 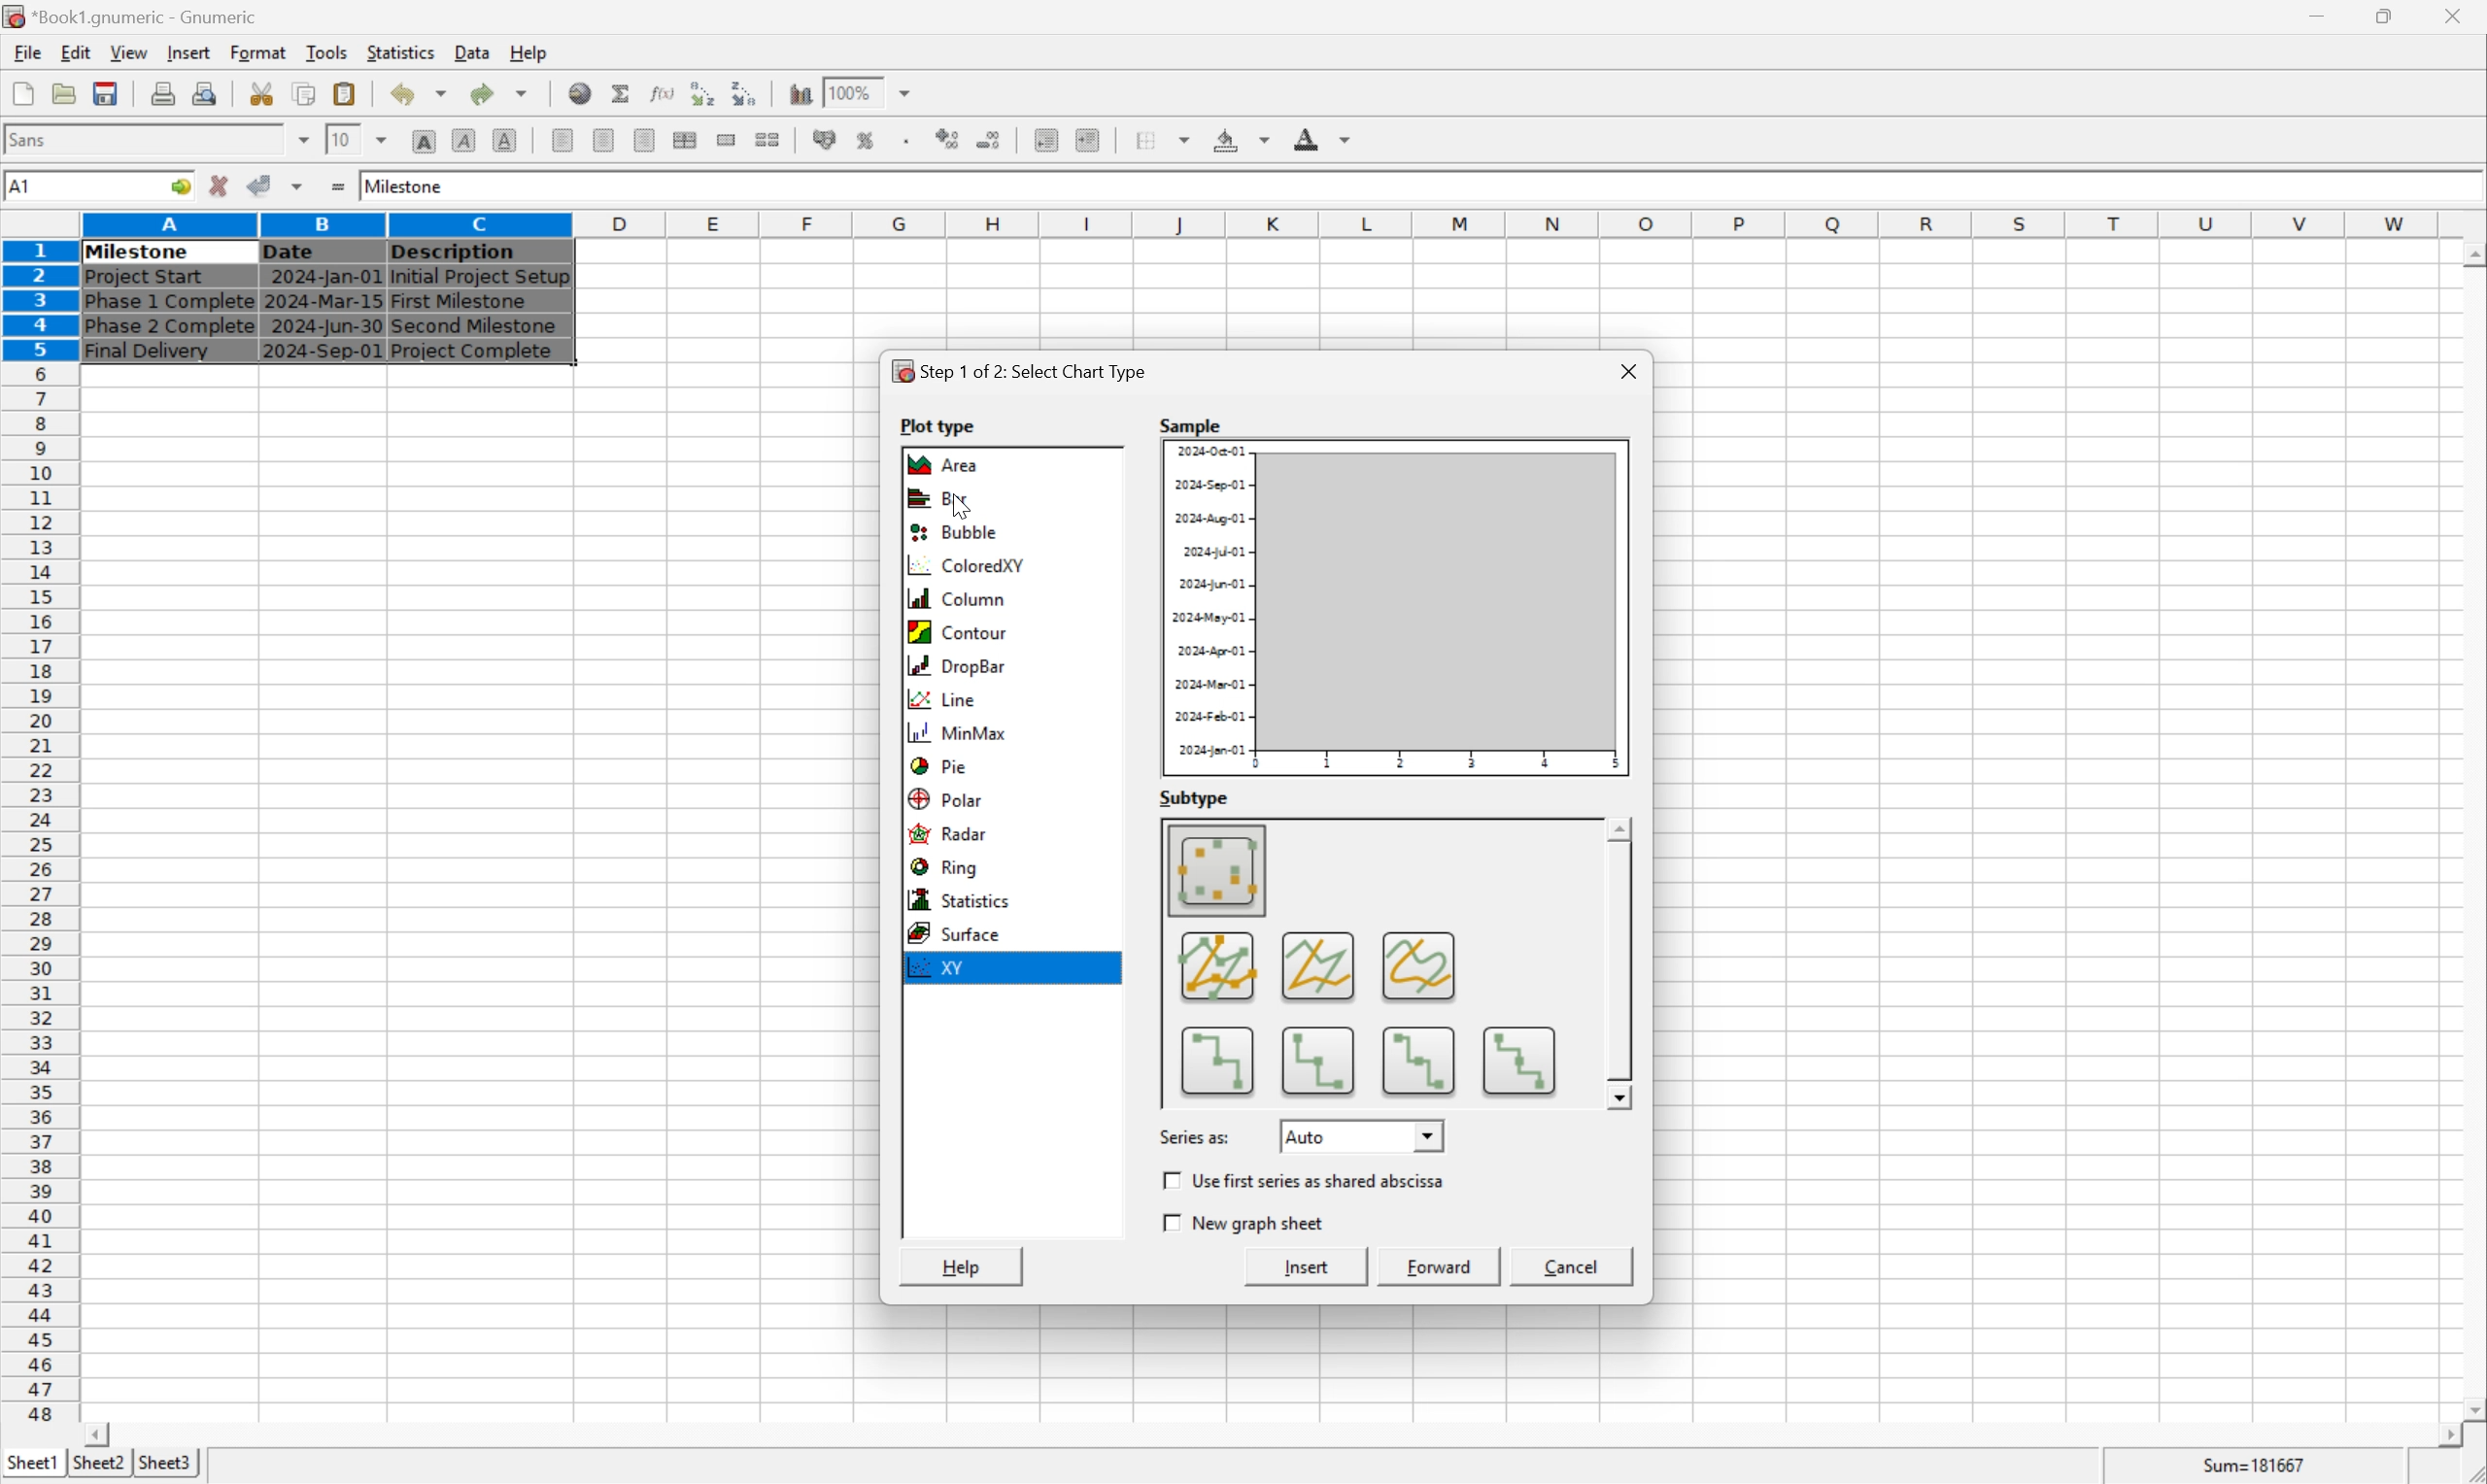 What do you see at coordinates (263, 93) in the screenshot?
I see `cut` at bounding box center [263, 93].